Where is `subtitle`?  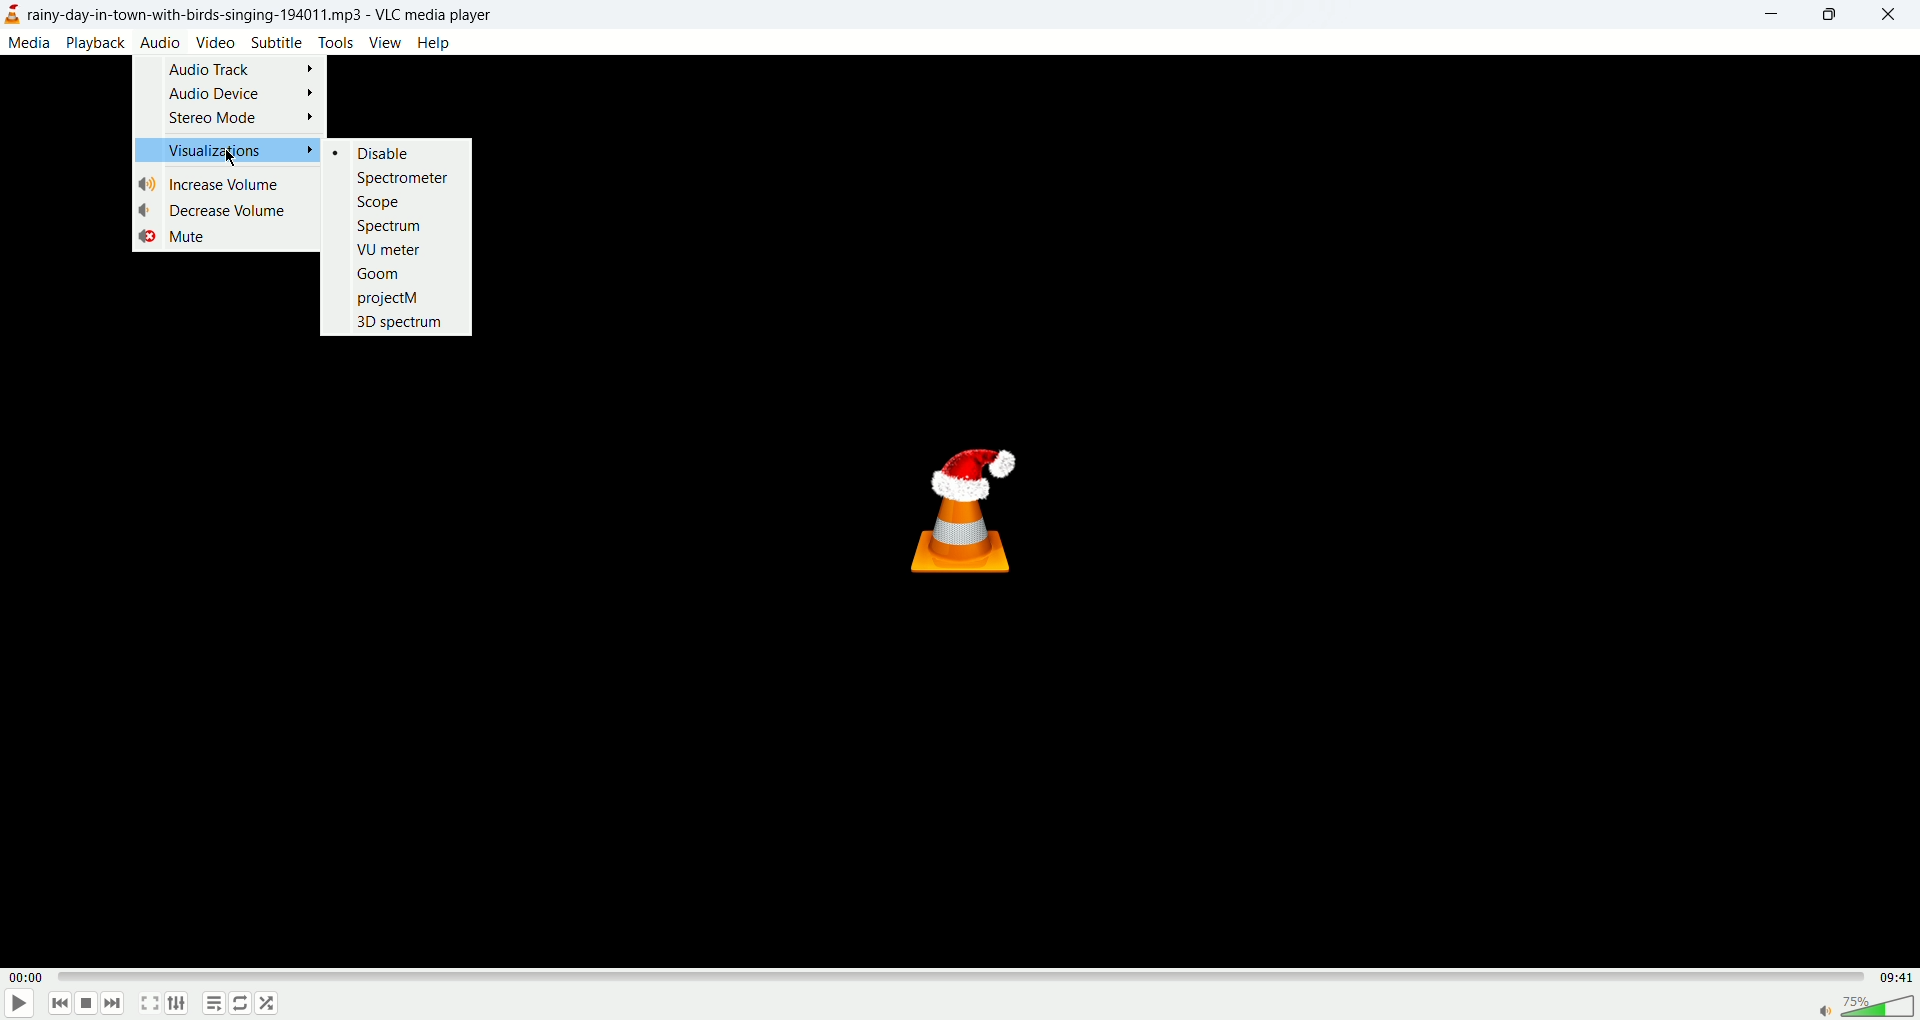
subtitle is located at coordinates (277, 44).